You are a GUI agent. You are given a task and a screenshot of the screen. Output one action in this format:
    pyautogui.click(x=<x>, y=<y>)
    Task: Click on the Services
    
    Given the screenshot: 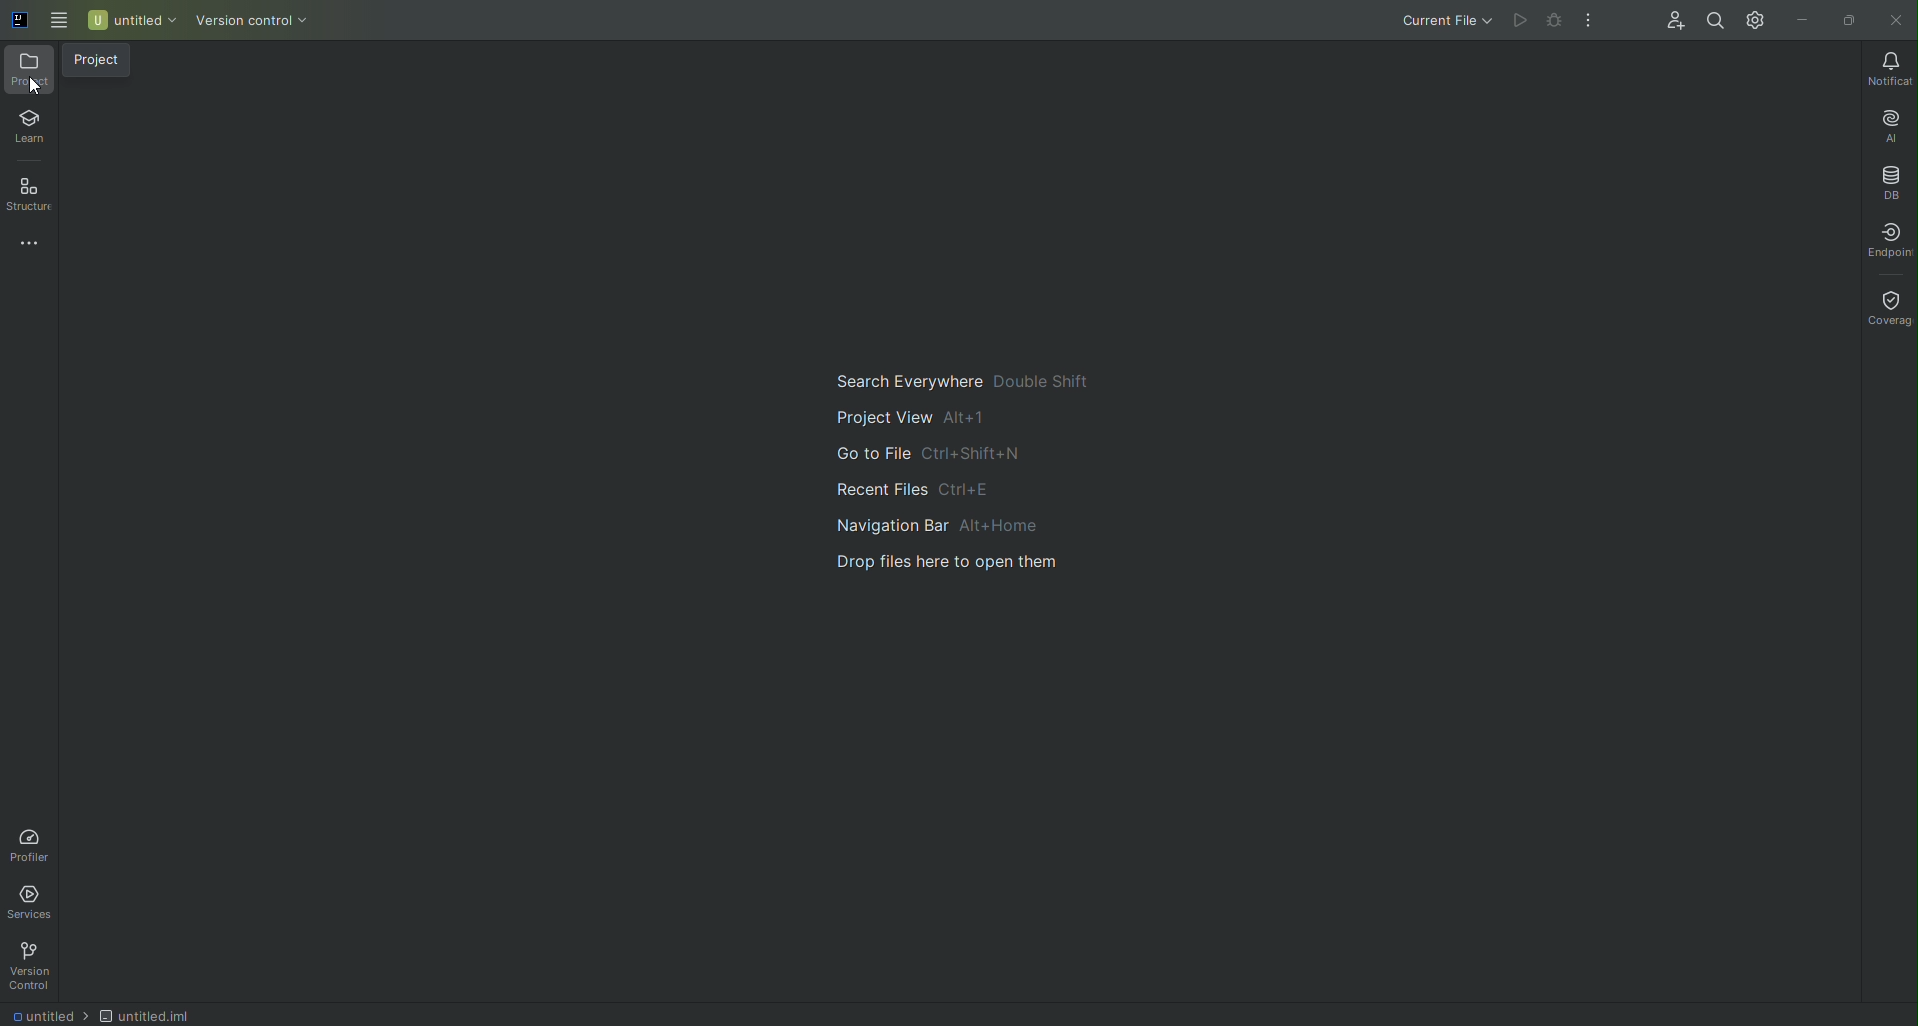 What is the action you would take?
    pyautogui.click(x=33, y=903)
    